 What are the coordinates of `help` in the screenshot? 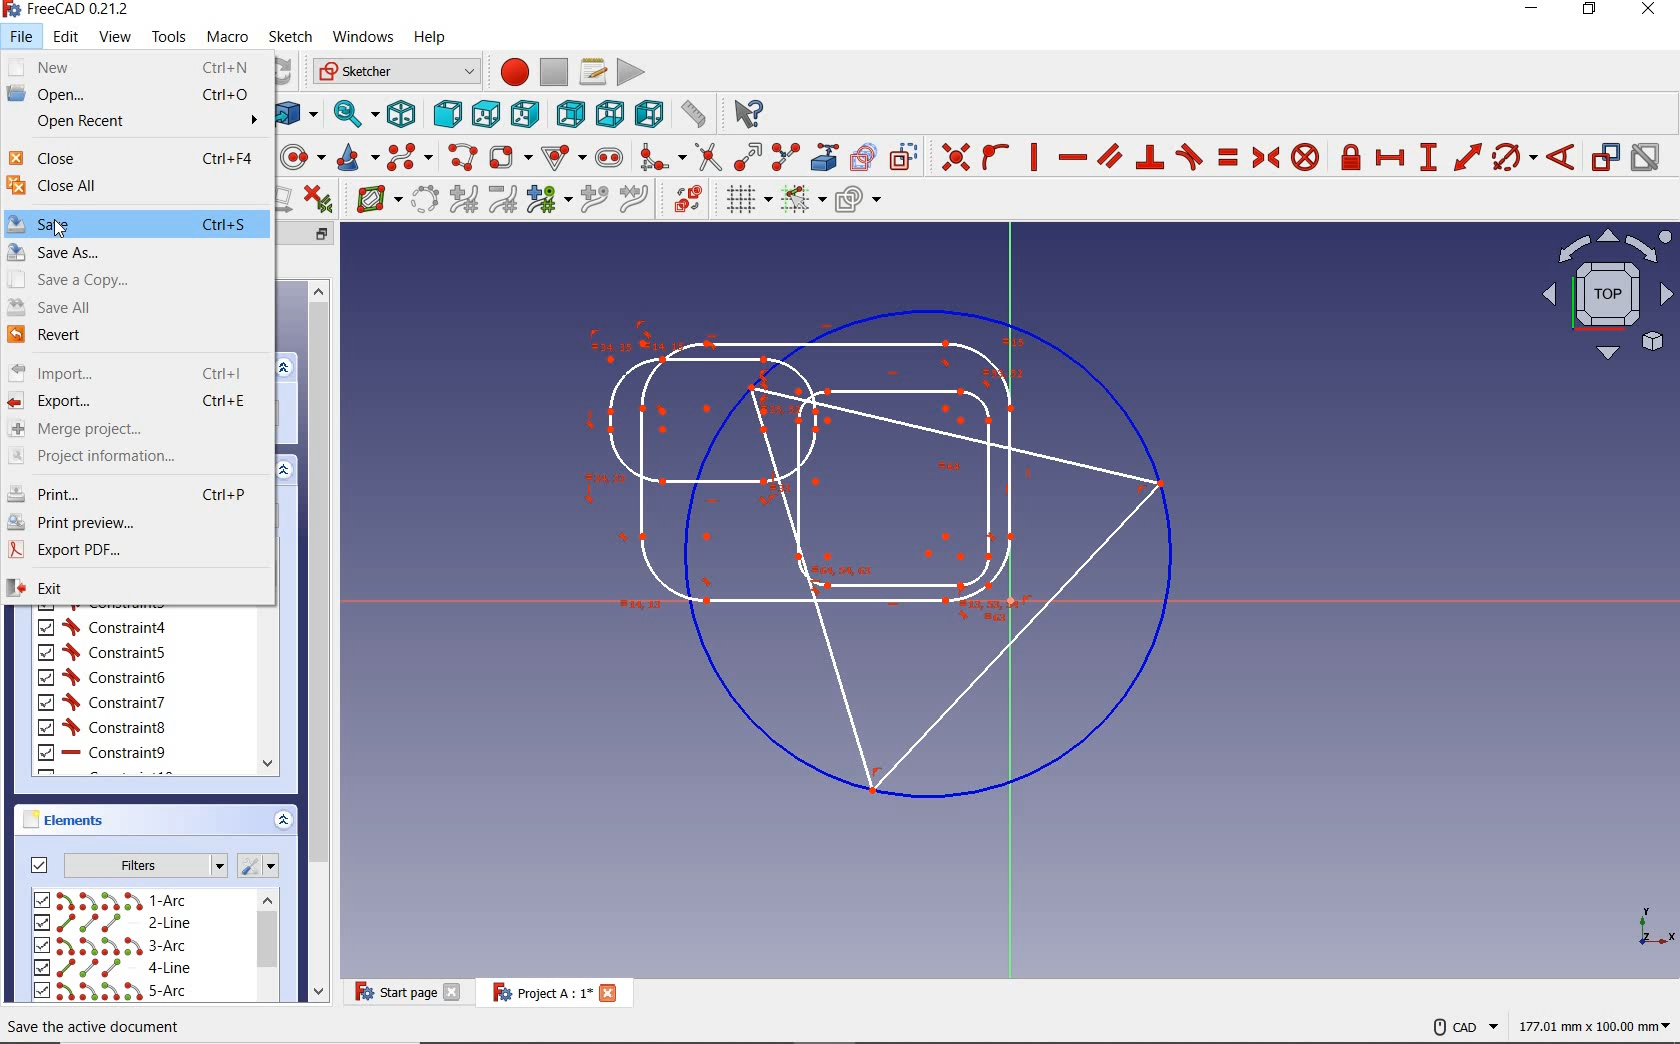 It's located at (432, 37).